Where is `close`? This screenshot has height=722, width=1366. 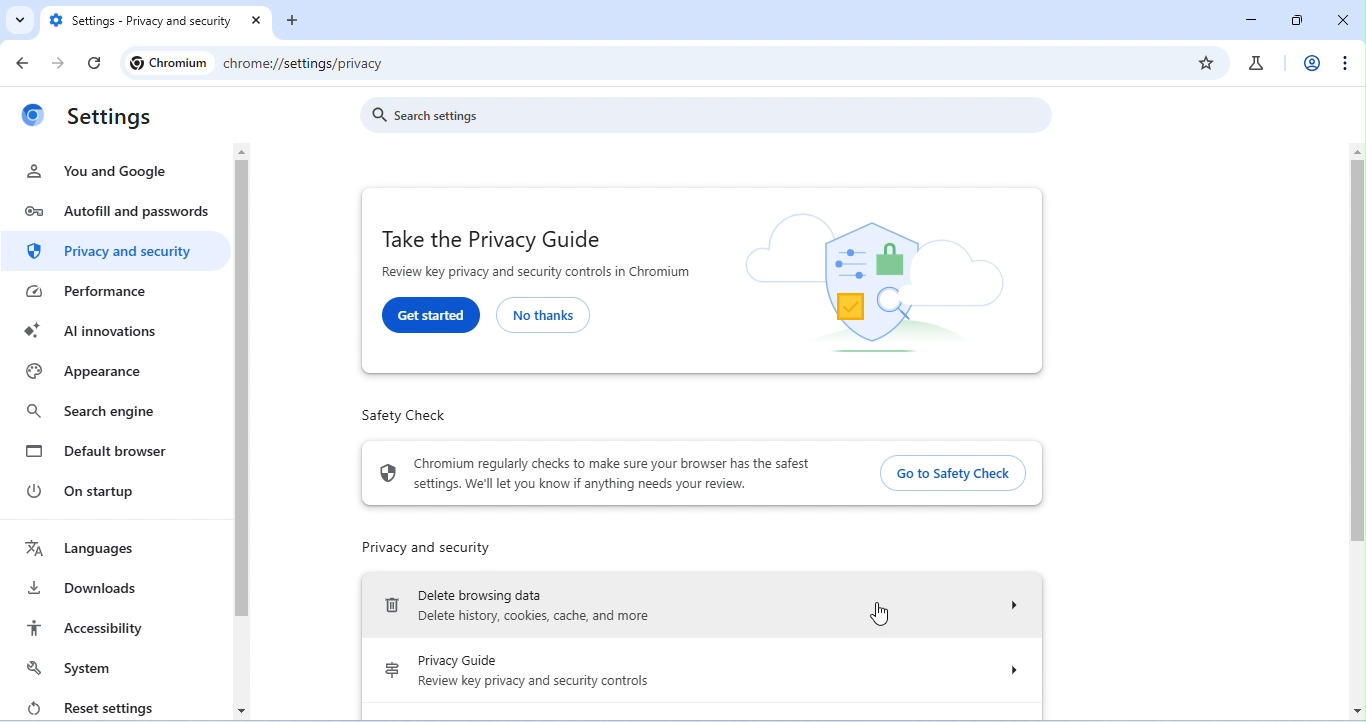
close is located at coordinates (259, 22).